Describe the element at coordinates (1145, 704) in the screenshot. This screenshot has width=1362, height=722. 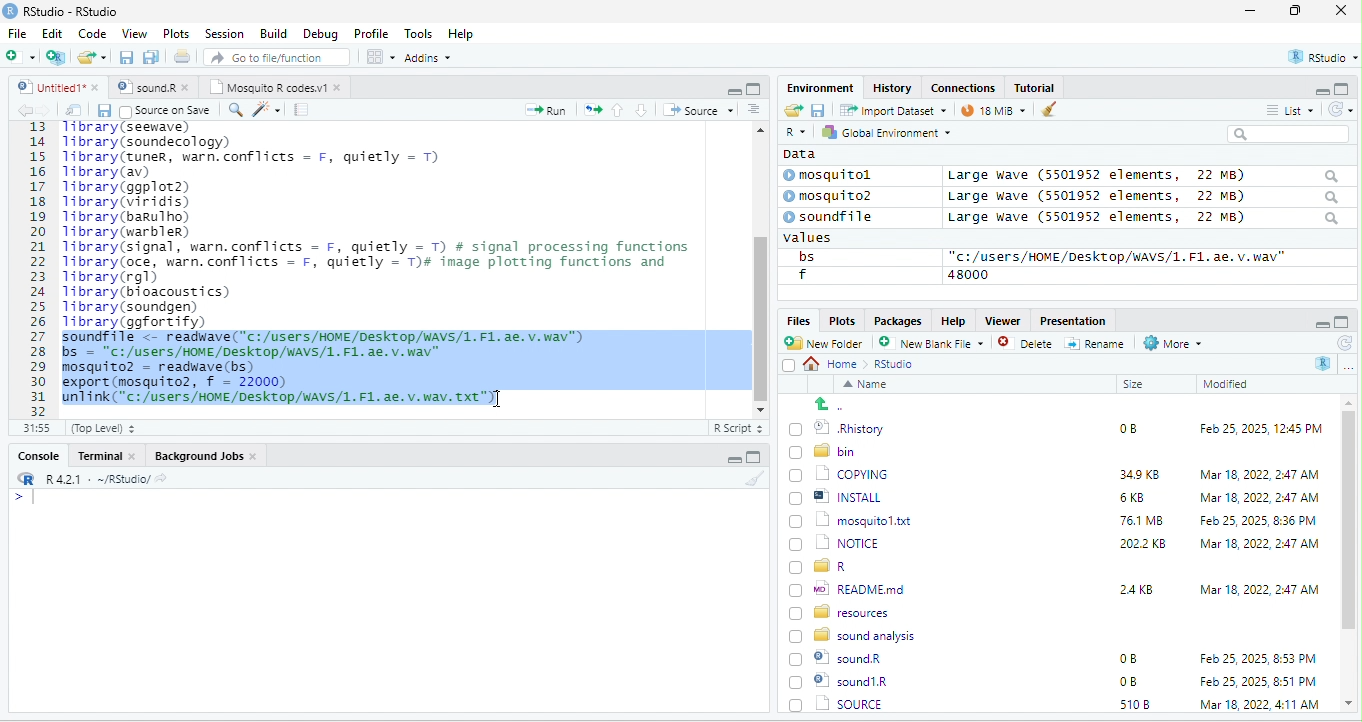
I see `1302 KB` at that location.